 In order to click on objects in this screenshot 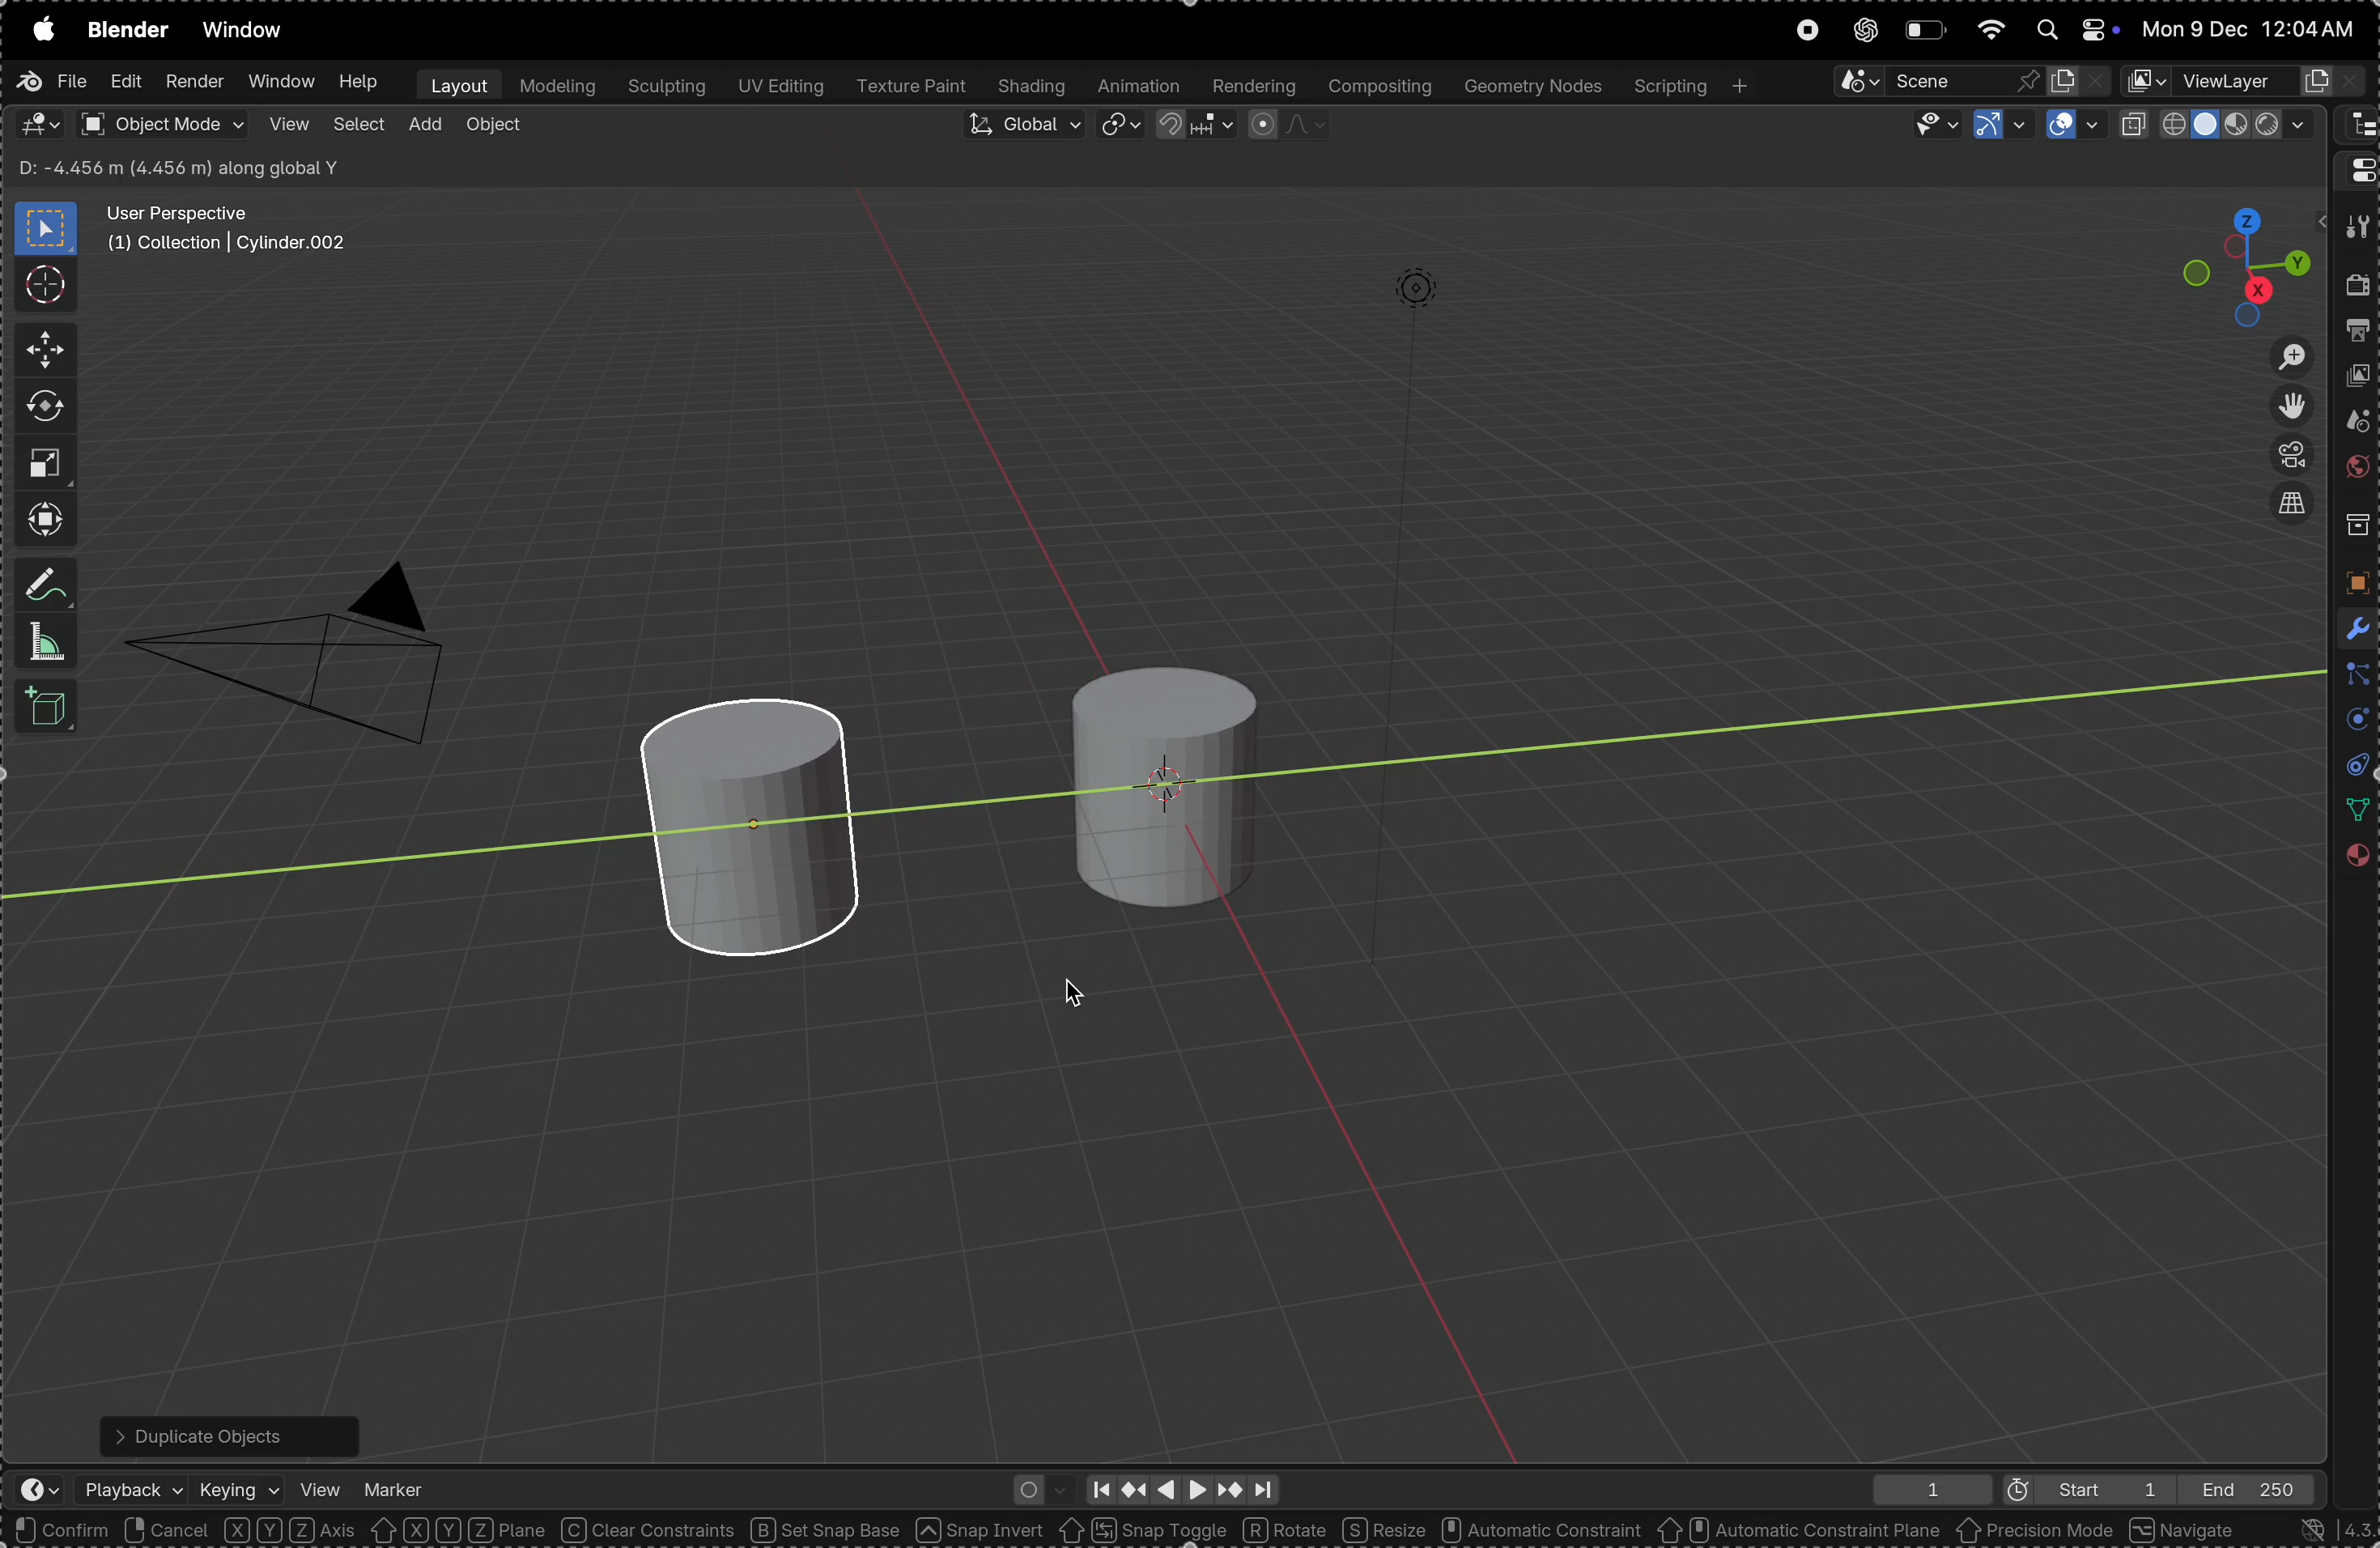, I will do `click(2352, 582)`.